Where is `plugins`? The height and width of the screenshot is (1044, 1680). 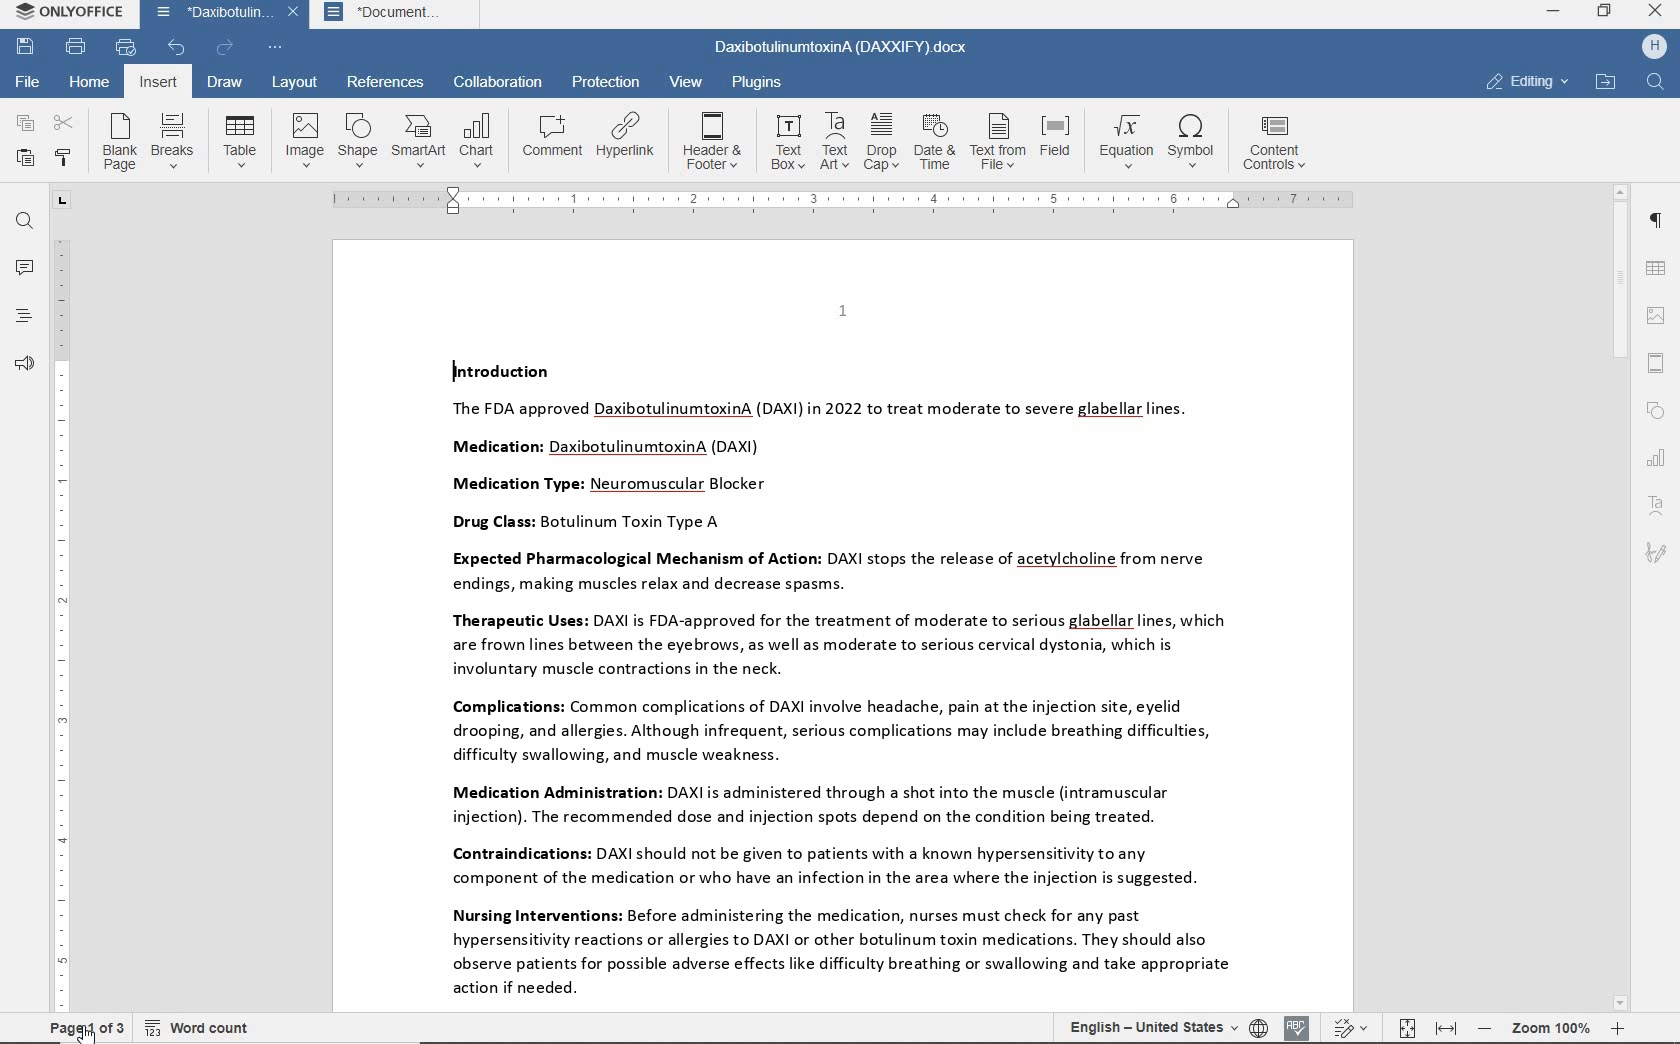 plugins is located at coordinates (761, 81).